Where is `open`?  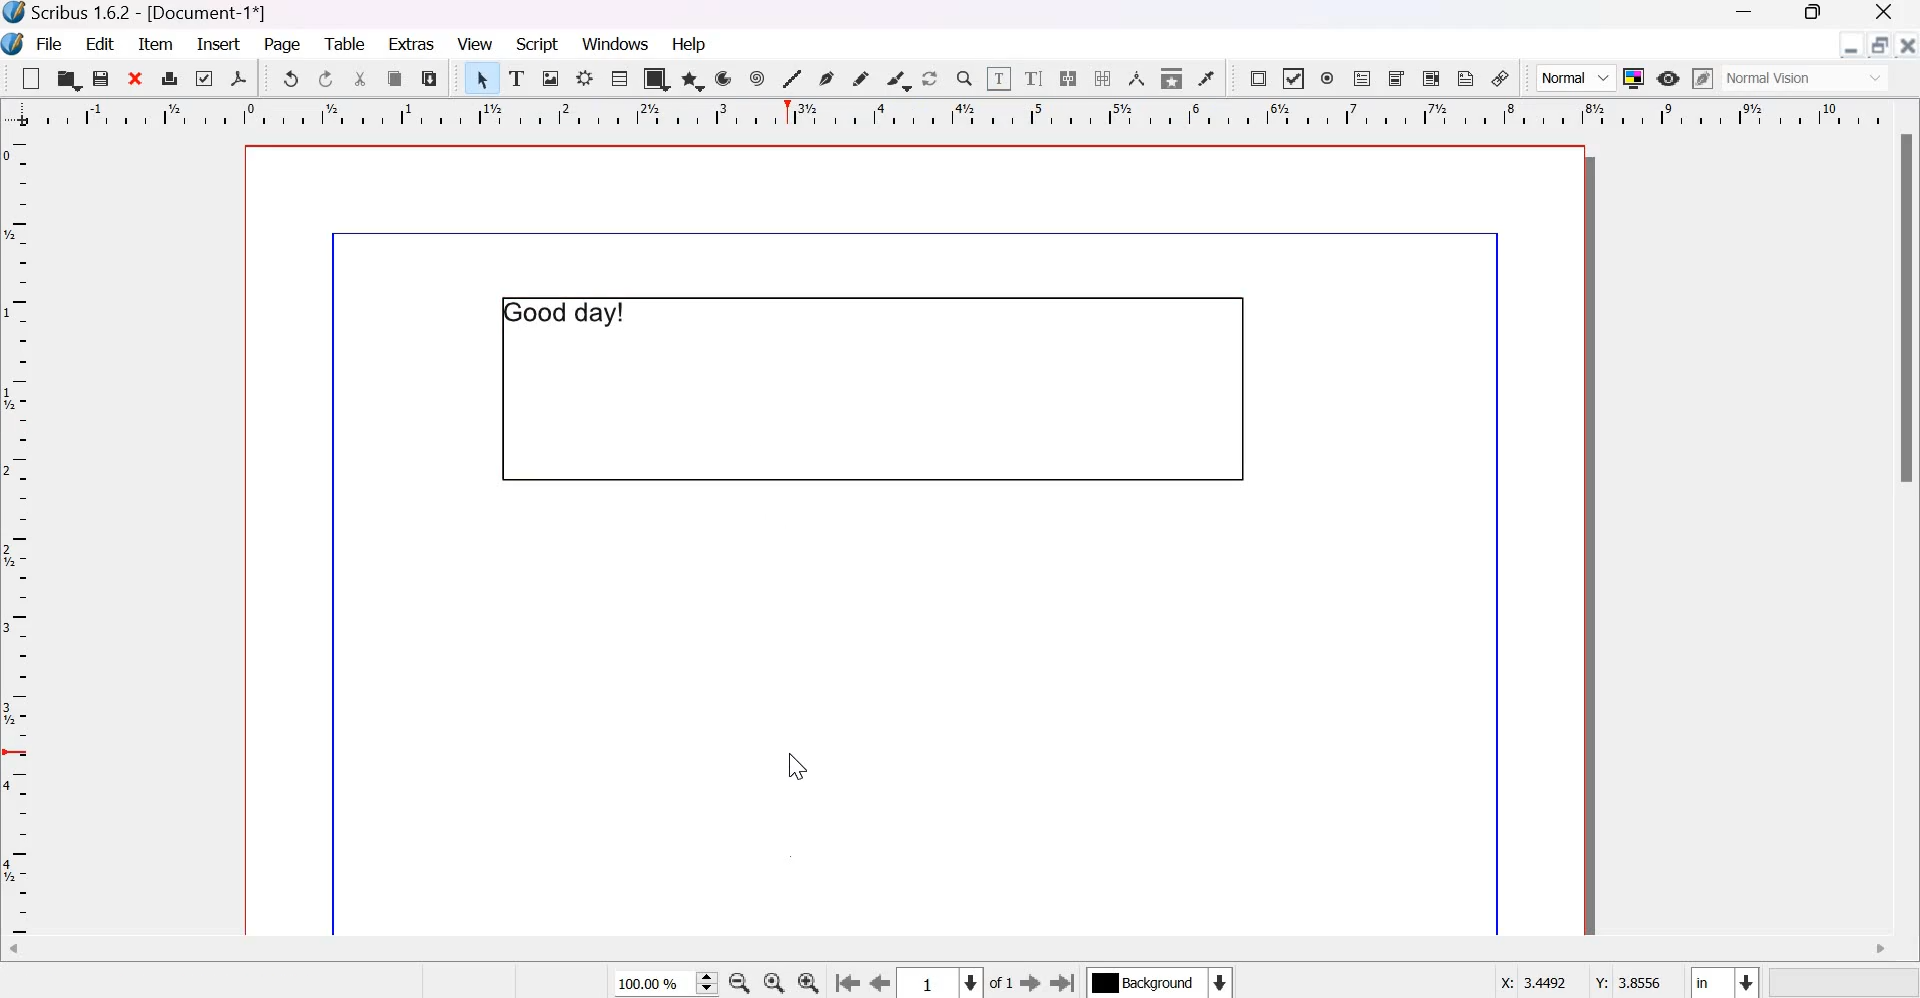 open is located at coordinates (67, 78).